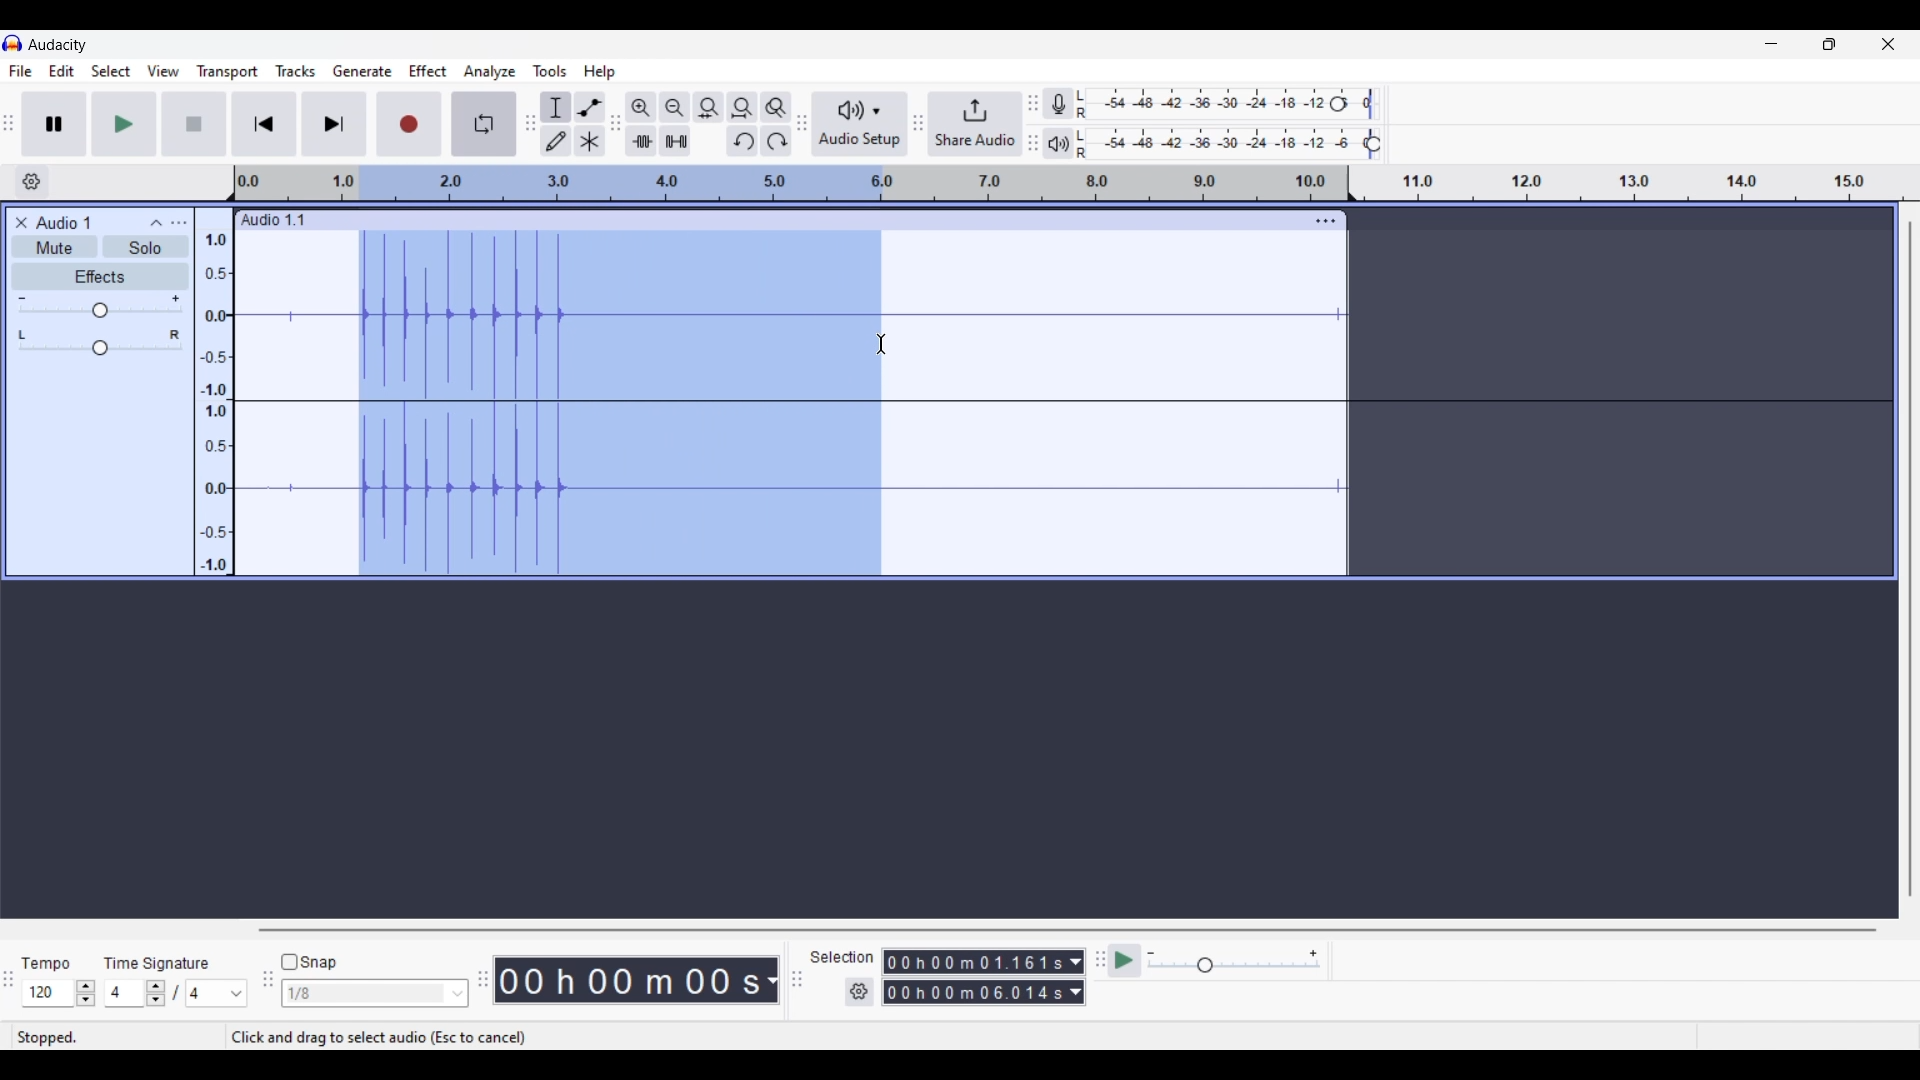 The image size is (1920, 1080). Describe the element at coordinates (64, 222) in the screenshot. I see `Name of audio track` at that location.